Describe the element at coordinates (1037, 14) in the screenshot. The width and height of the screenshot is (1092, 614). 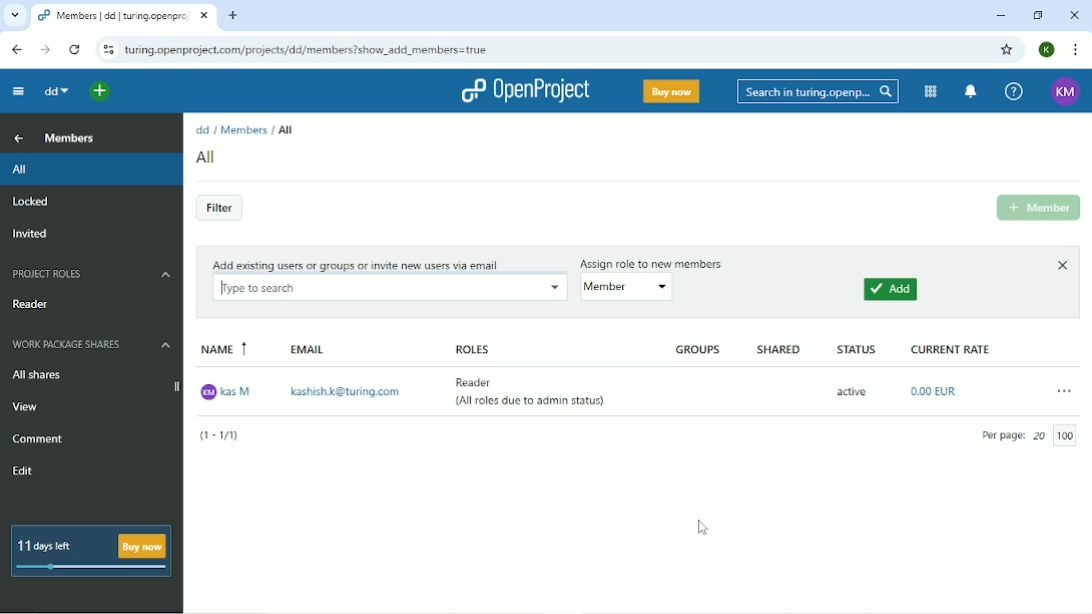
I see `Restore down` at that location.